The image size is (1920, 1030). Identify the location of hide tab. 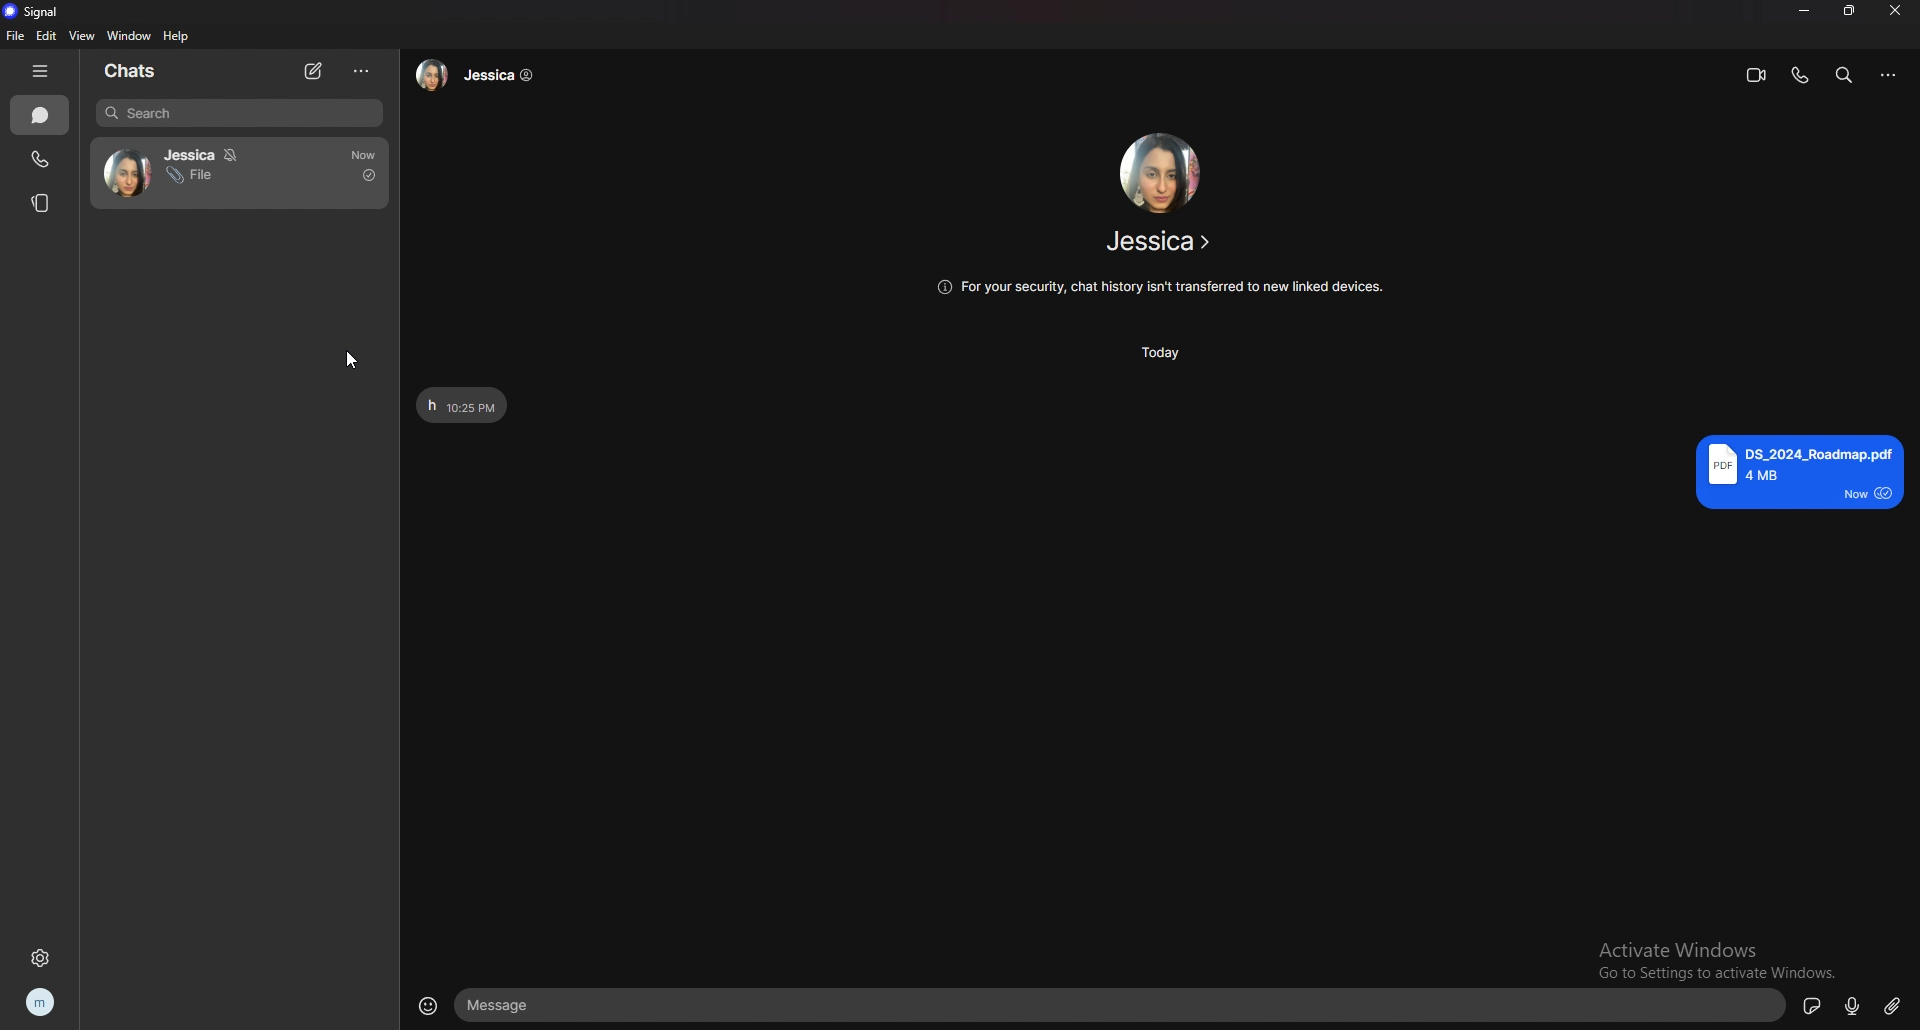
(40, 69).